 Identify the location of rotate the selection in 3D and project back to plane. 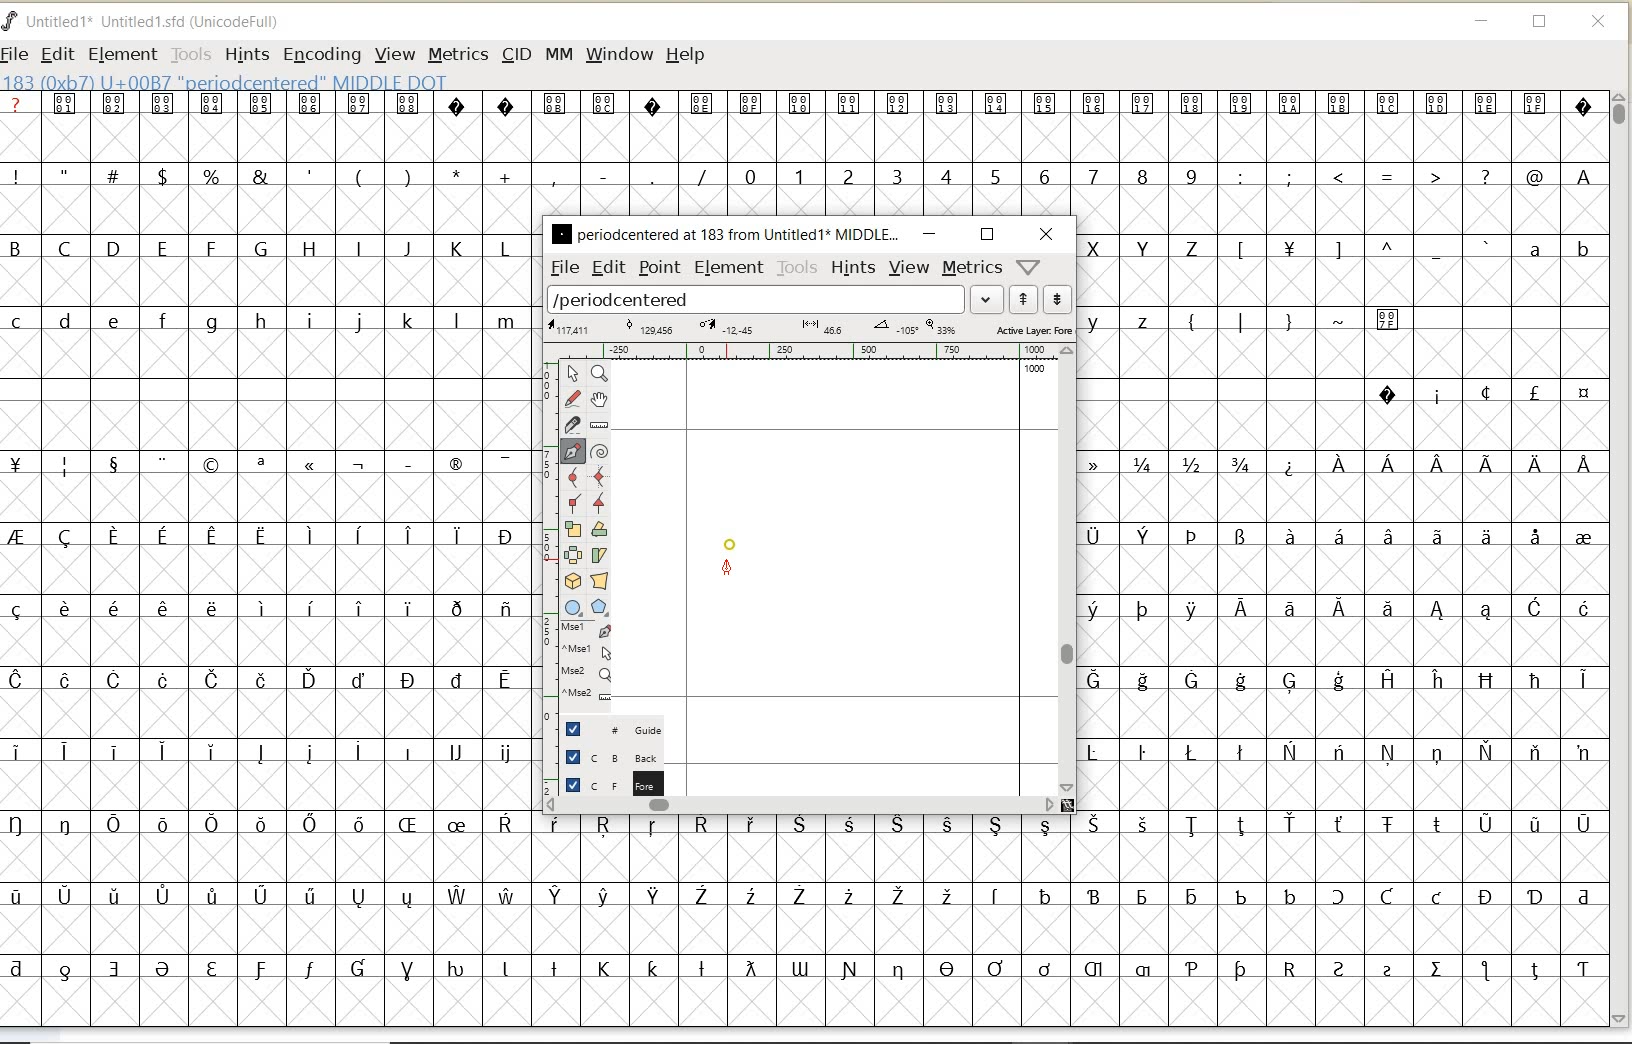
(572, 580).